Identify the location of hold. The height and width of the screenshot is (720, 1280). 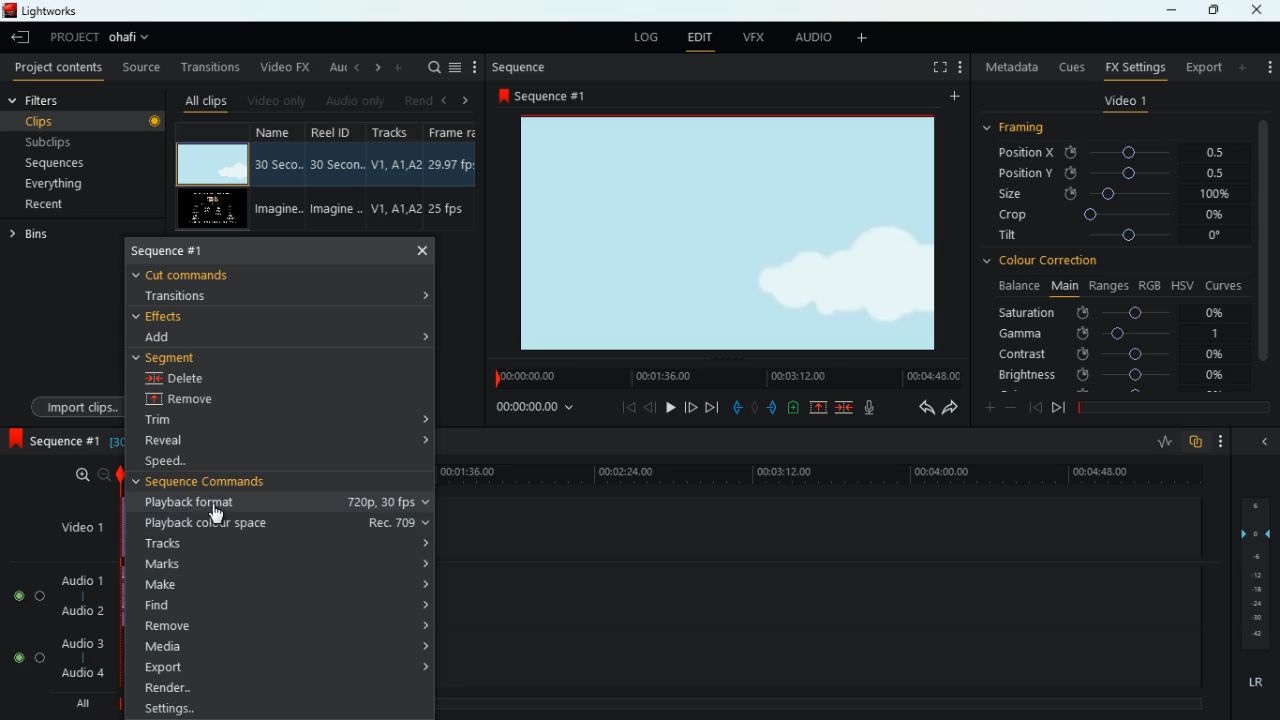
(755, 408).